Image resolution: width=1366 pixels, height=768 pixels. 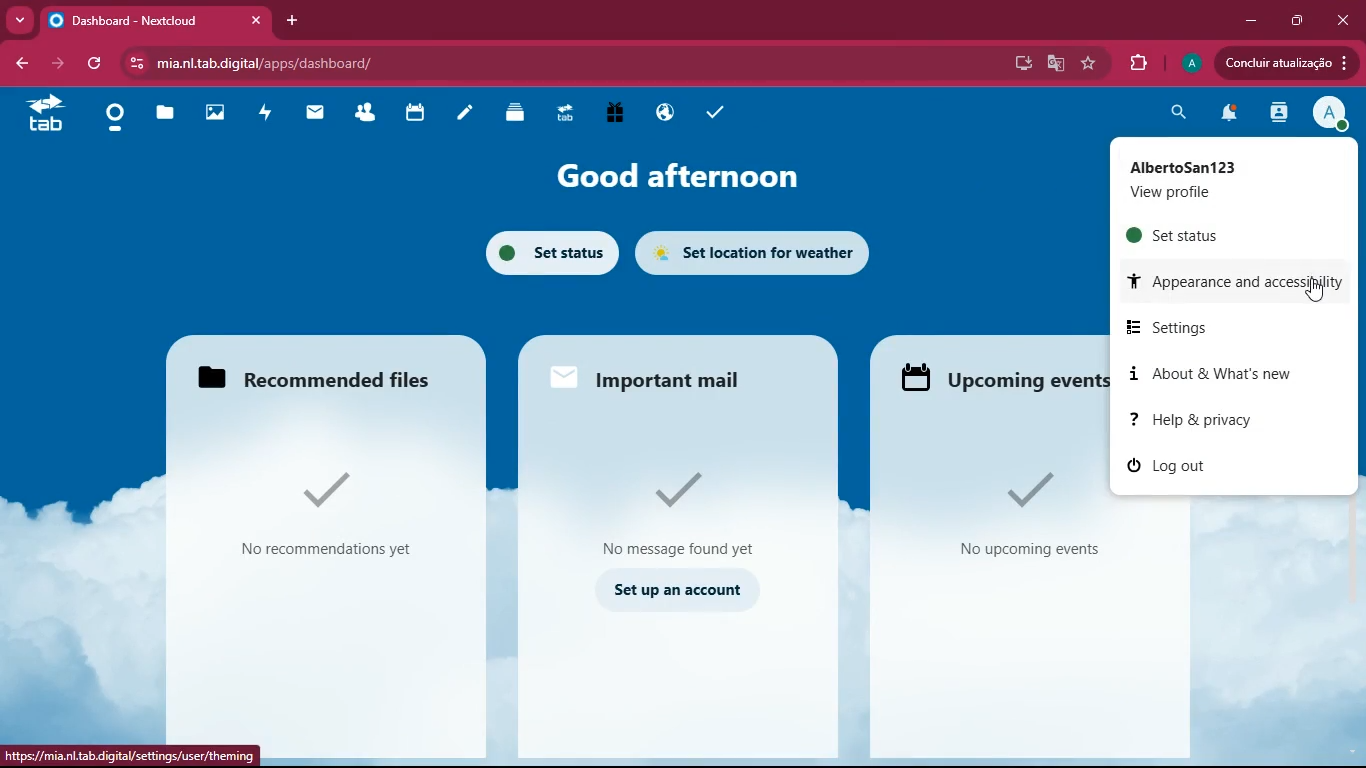 I want to click on set status, so click(x=1200, y=236).